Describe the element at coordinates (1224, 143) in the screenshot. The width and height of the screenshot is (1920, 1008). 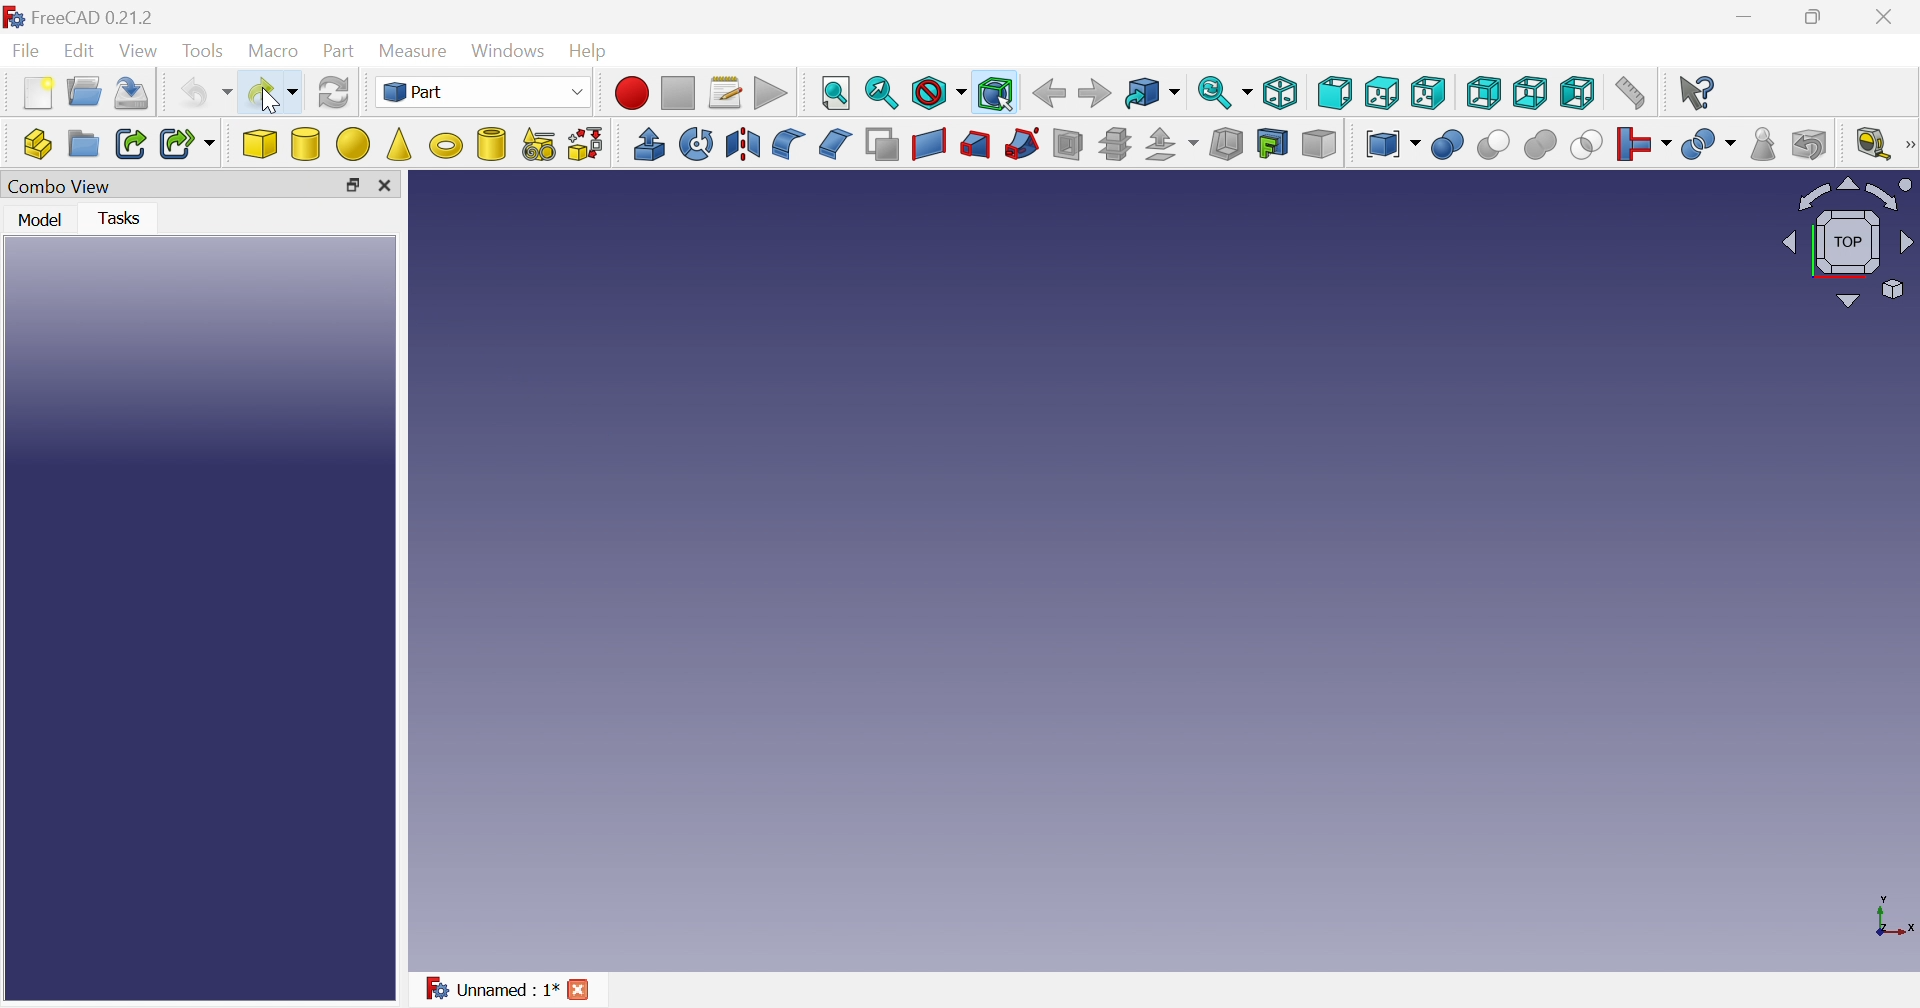
I see `Thickness...` at that location.